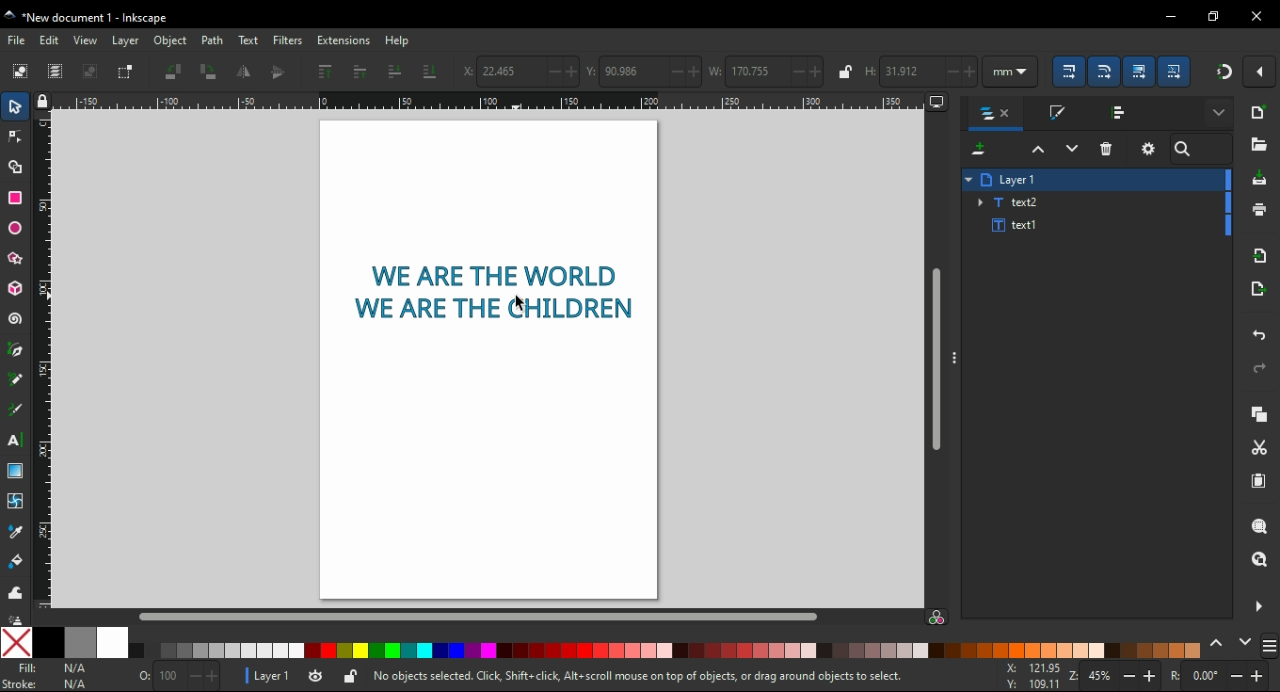 This screenshot has height=692, width=1280. What do you see at coordinates (20, 532) in the screenshot?
I see `eye dropper tool ` at bounding box center [20, 532].